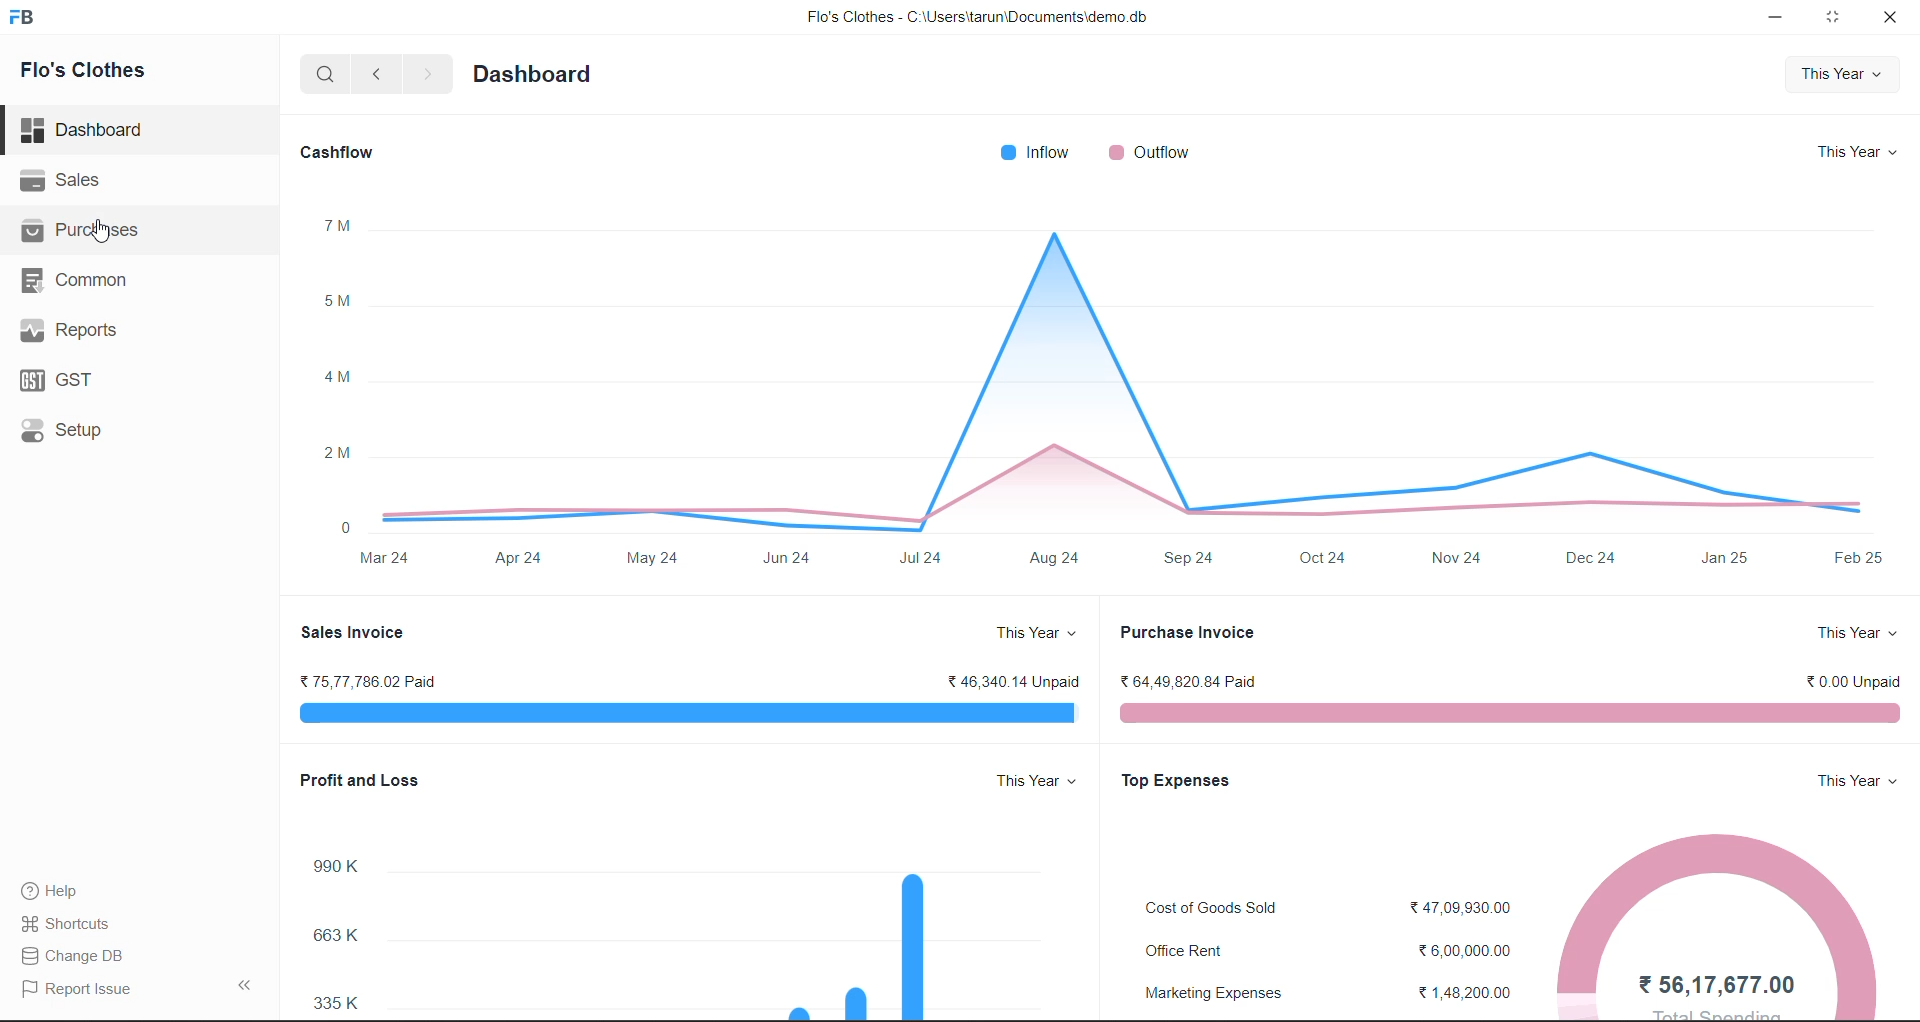 Image resolution: width=1920 pixels, height=1022 pixels. What do you see at coordinates (342, 868) in the screenshot?
I see `990 K` at bounding box center [342, 868].